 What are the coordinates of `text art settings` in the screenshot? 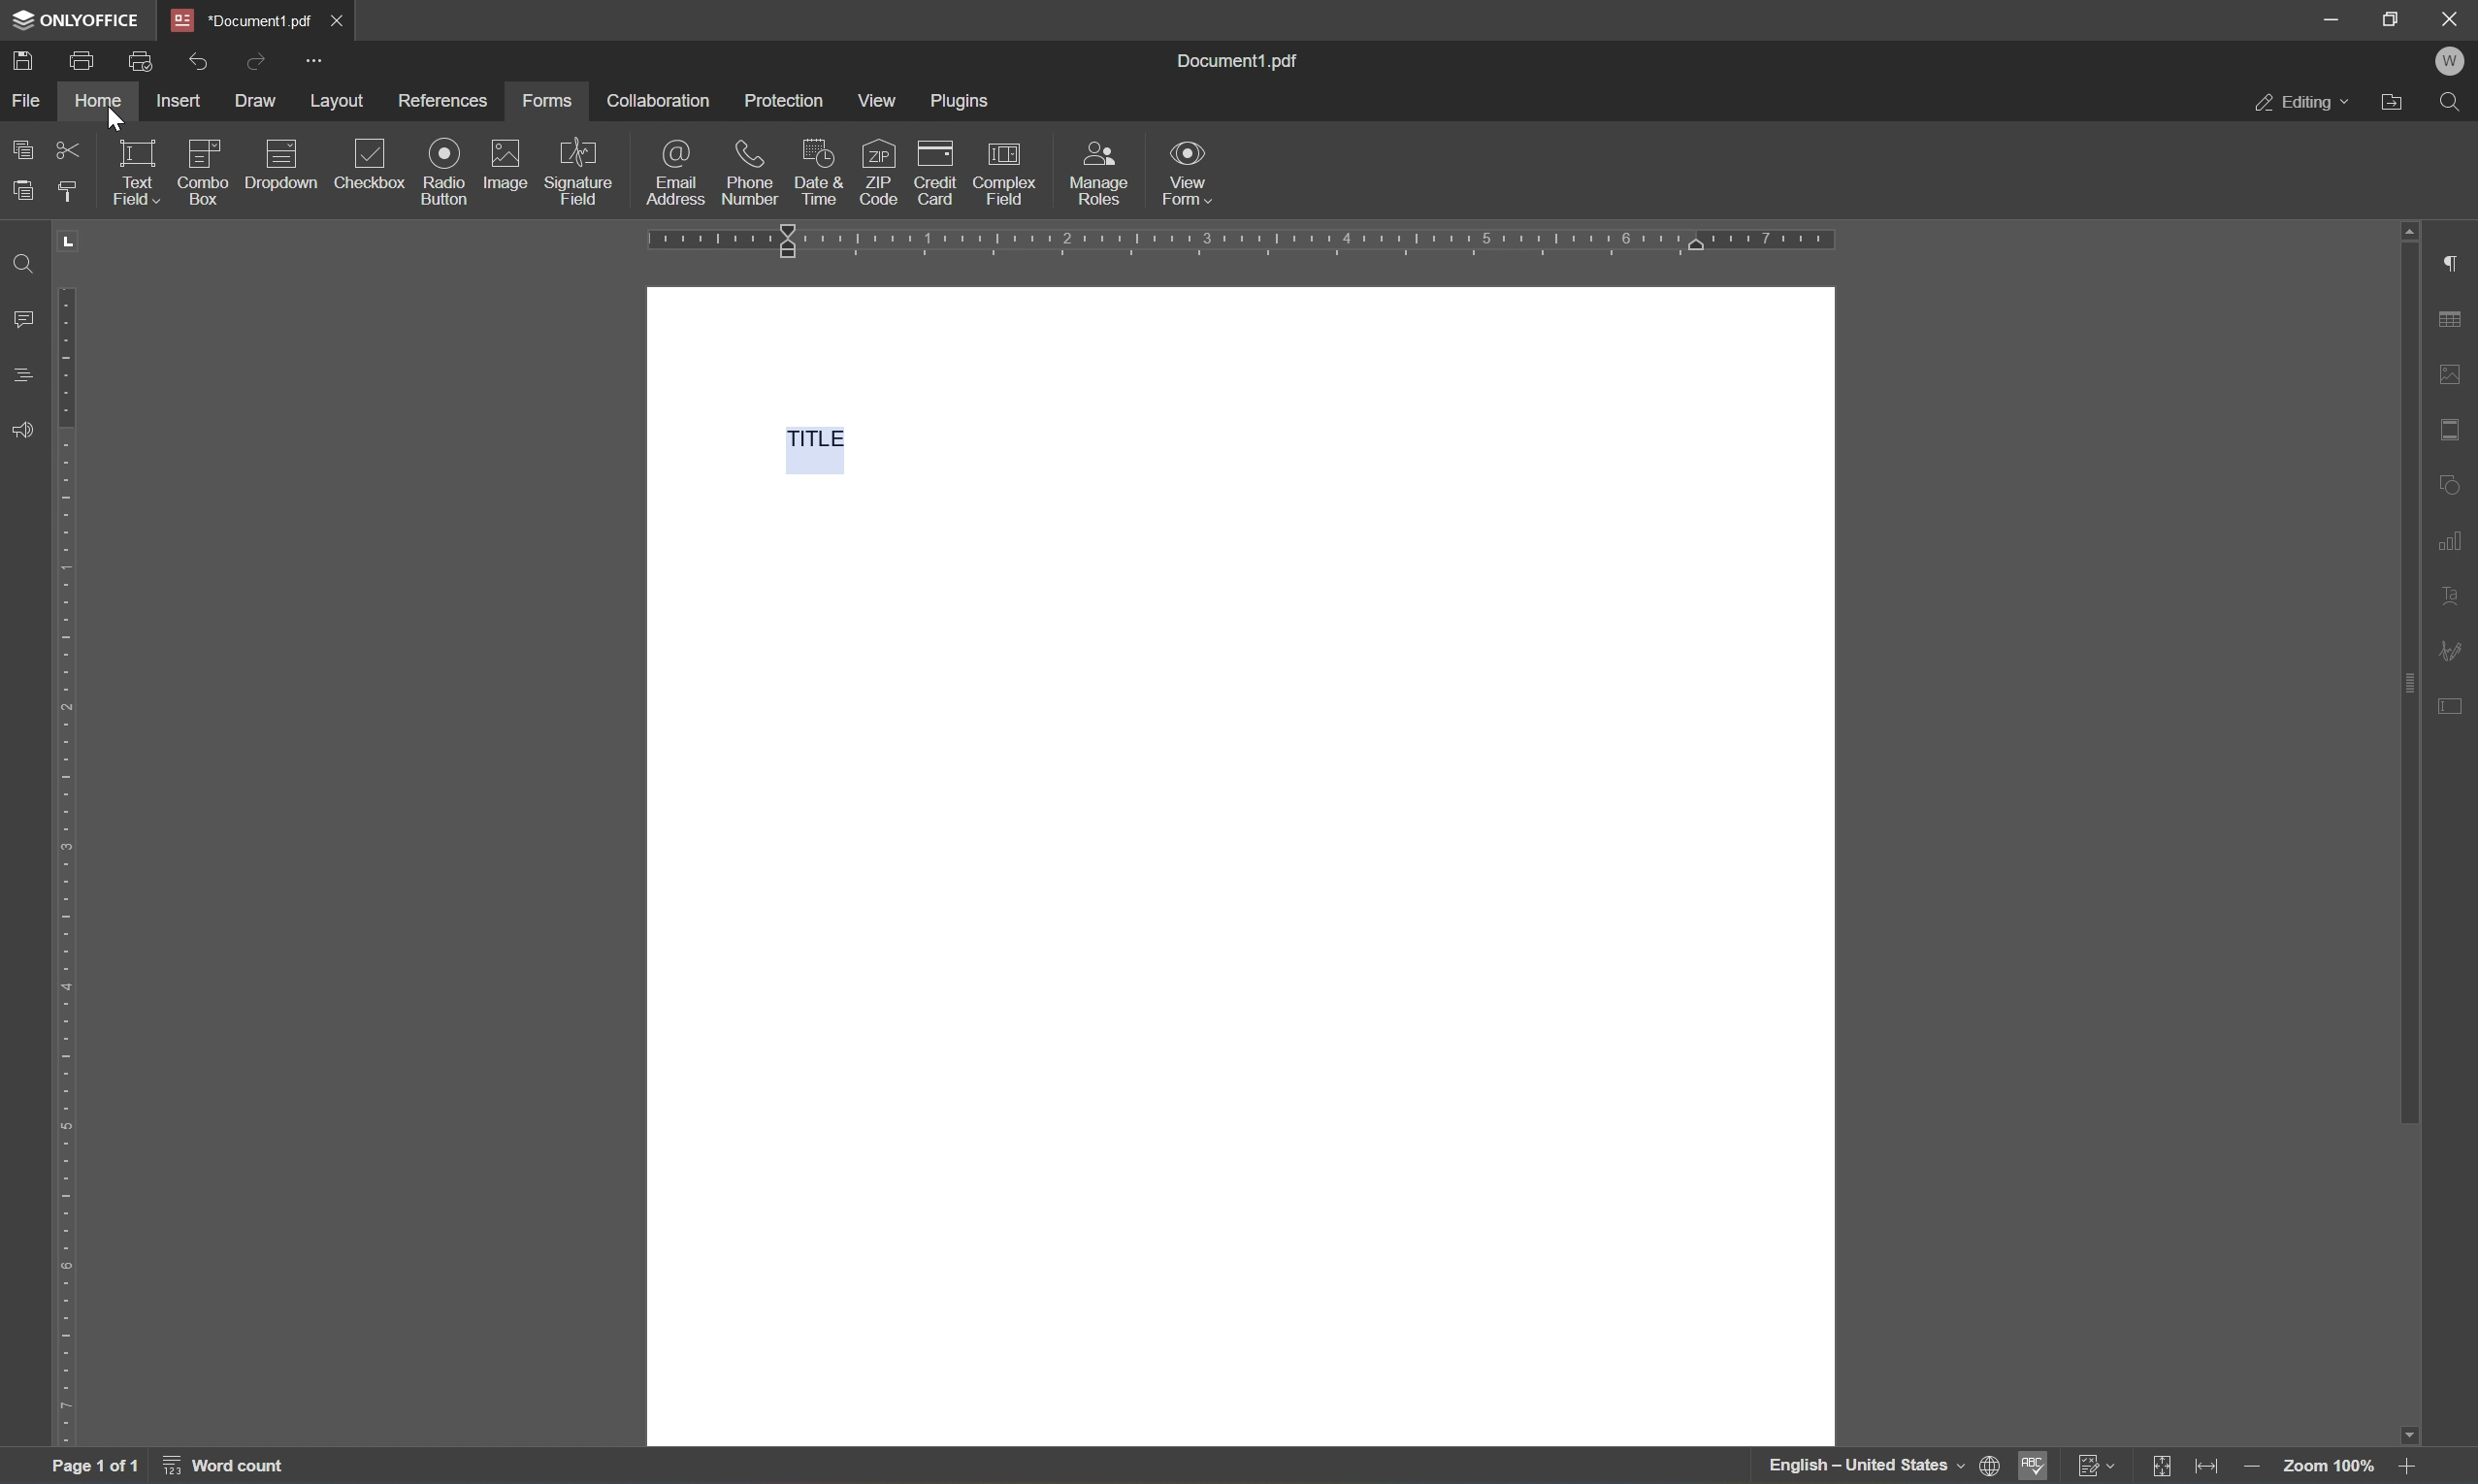 It's located at (2456, 591).